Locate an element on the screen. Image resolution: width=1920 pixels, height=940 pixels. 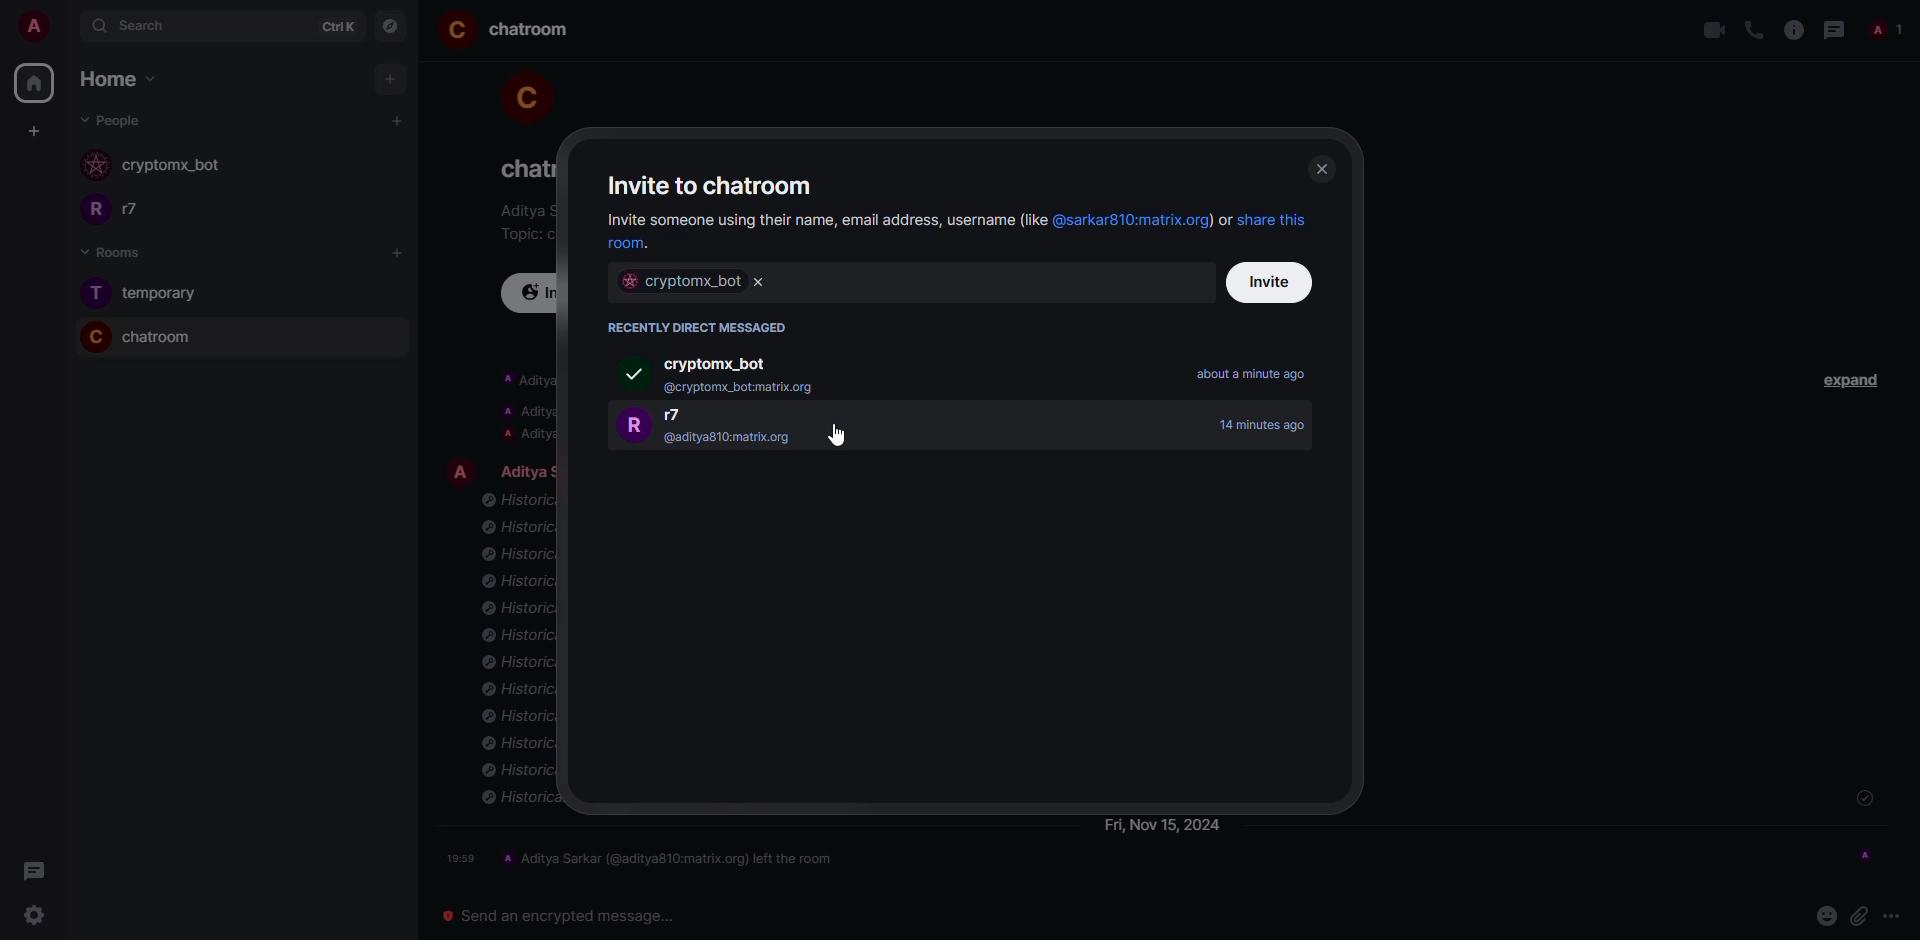
hyperlink is located at coordinates (640, 245).